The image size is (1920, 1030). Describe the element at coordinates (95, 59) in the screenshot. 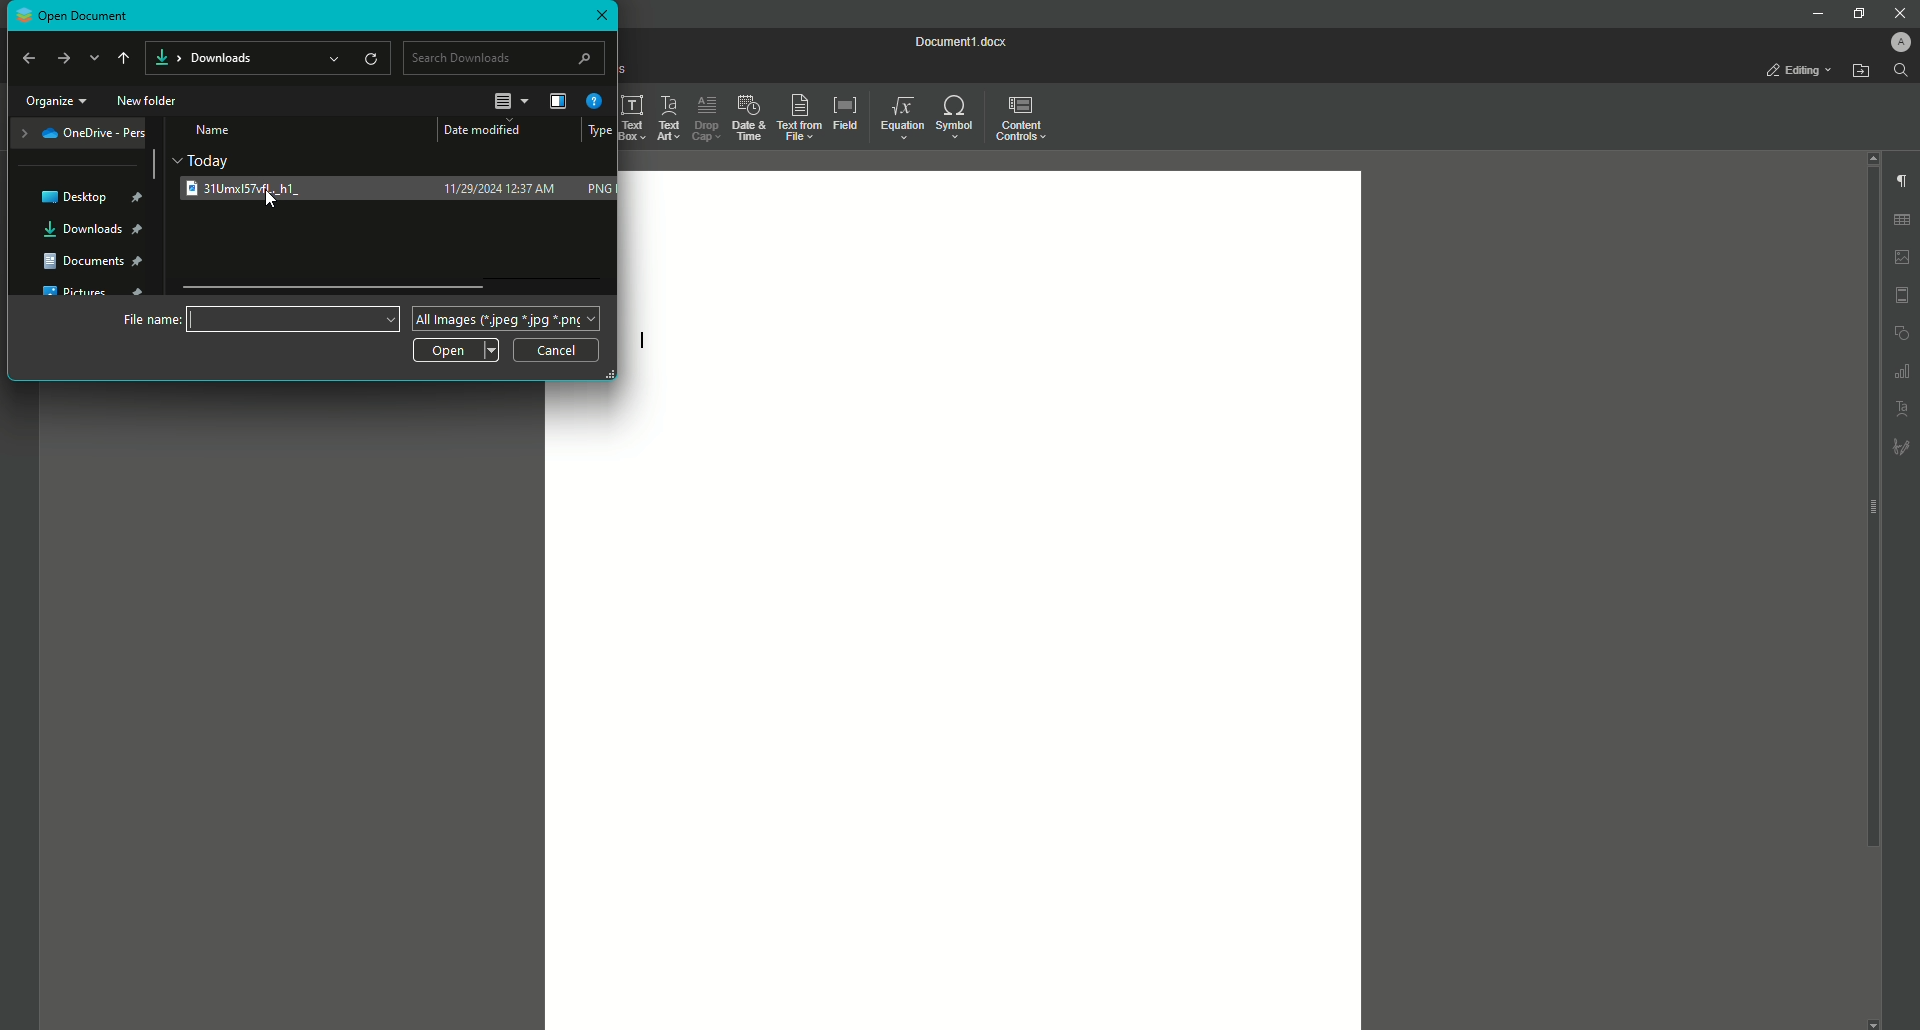

I see `Down` at that location.